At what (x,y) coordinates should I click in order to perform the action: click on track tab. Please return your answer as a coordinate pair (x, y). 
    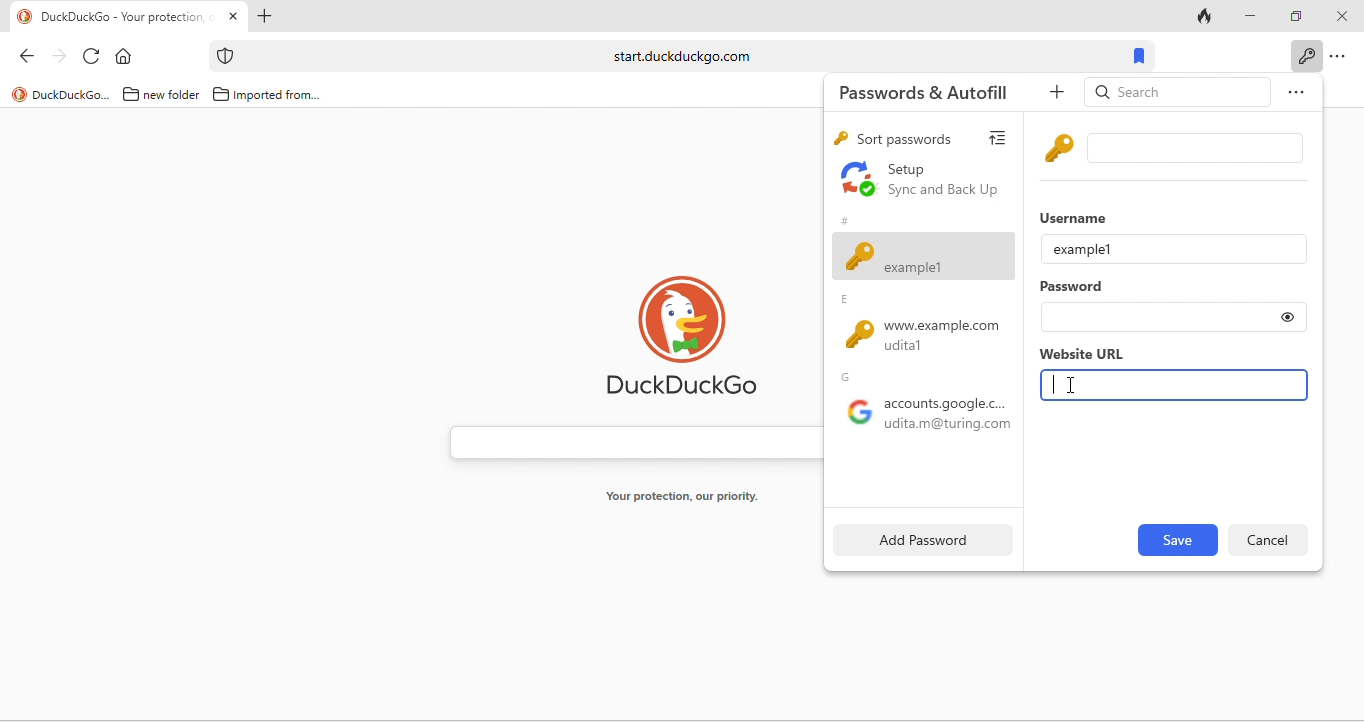
    Looking at the image, I should click on (1206, 15).